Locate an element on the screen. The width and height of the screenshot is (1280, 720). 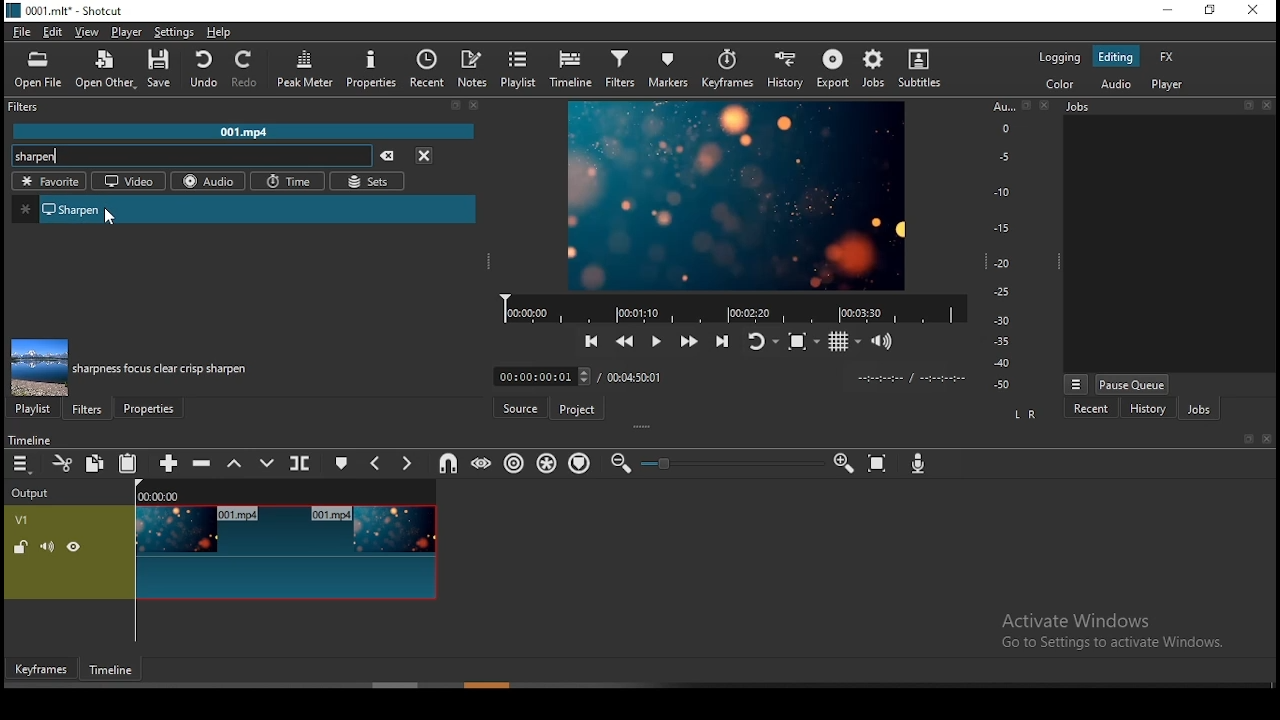
audio is located at coordinates (1112, 82).